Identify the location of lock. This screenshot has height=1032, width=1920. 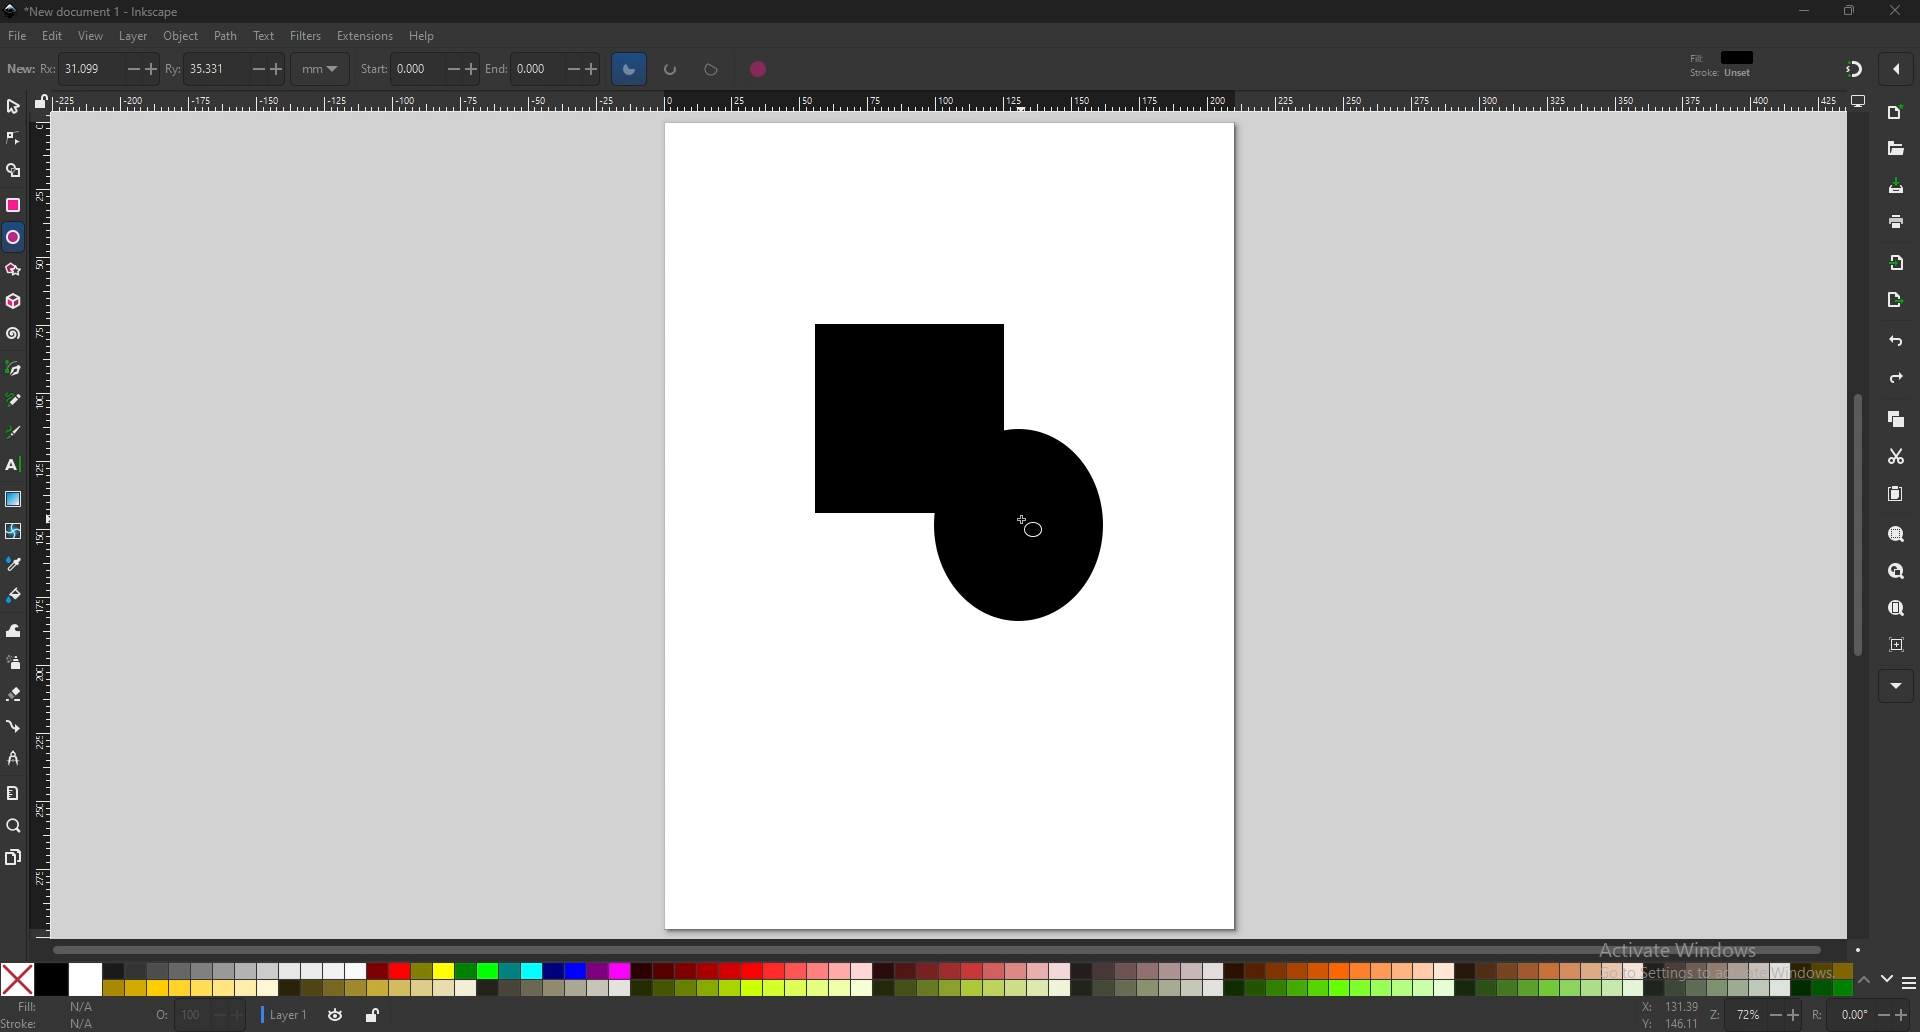
(373, 1017).